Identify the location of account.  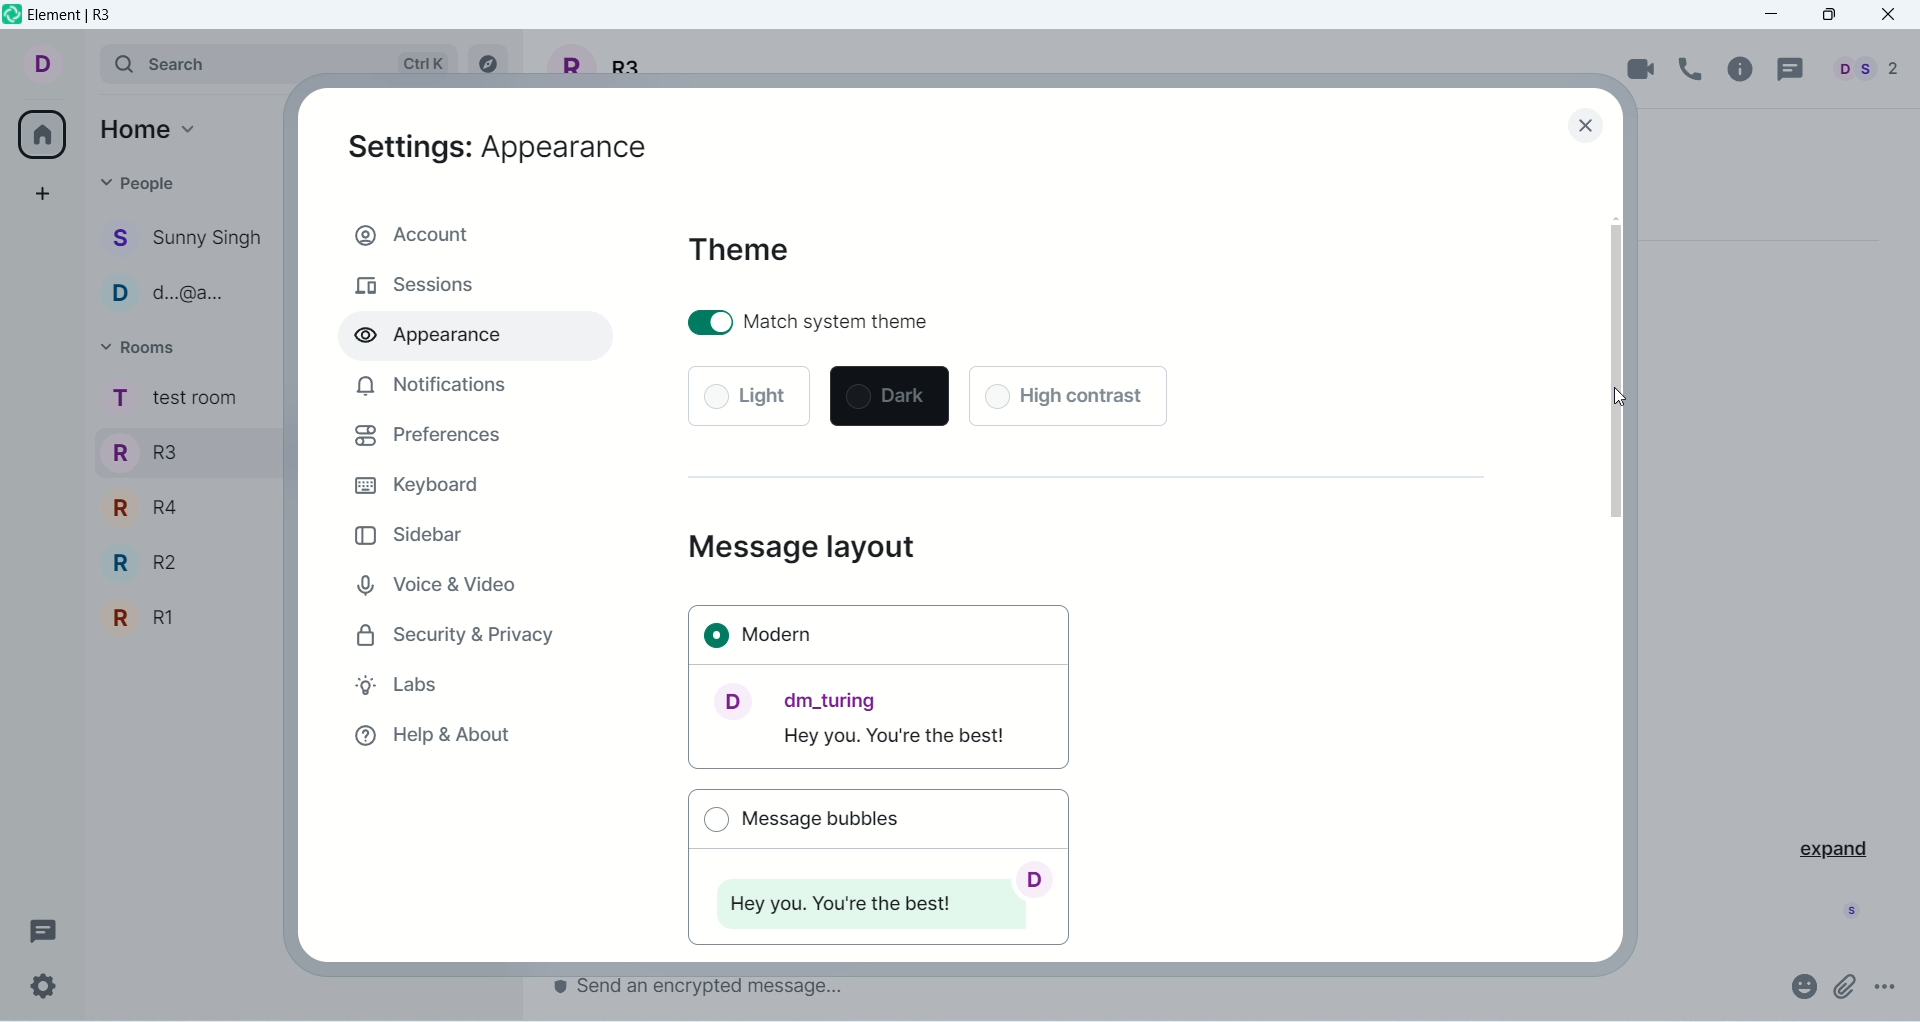
(56, 65).